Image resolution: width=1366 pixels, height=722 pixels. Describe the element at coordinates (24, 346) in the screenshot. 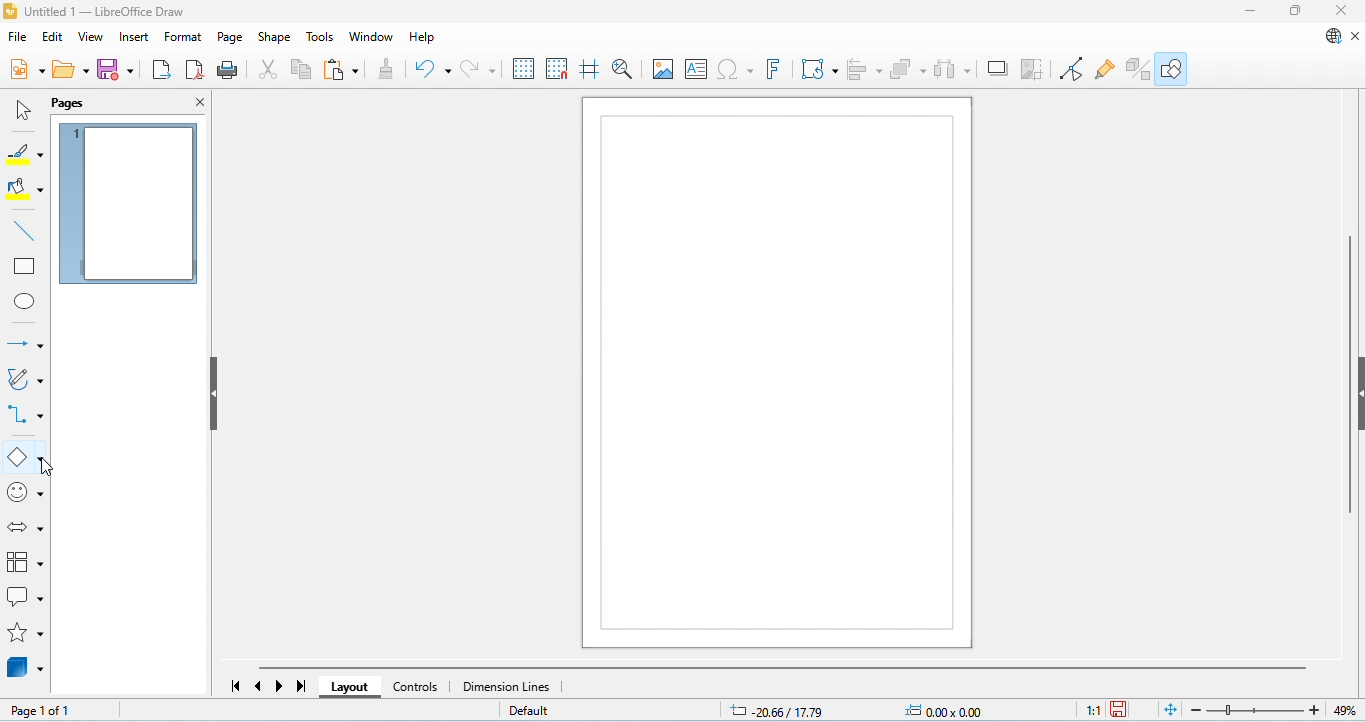

I see `line and arrows` at that location.